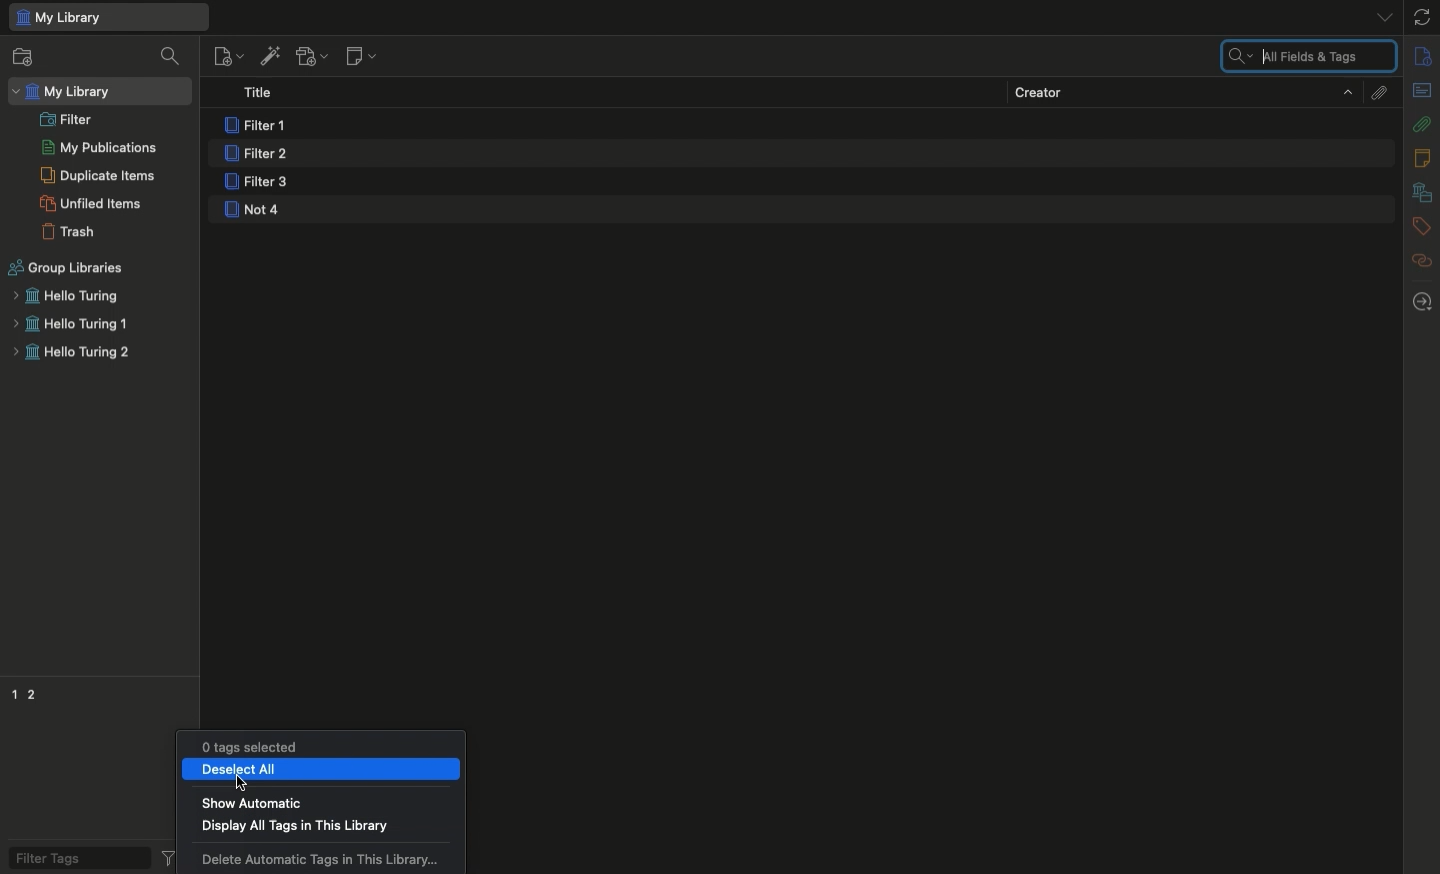 Image resolution: width=1440 pixels, height=874 pixels. I want to click on Group libraries, so click(67, 268).